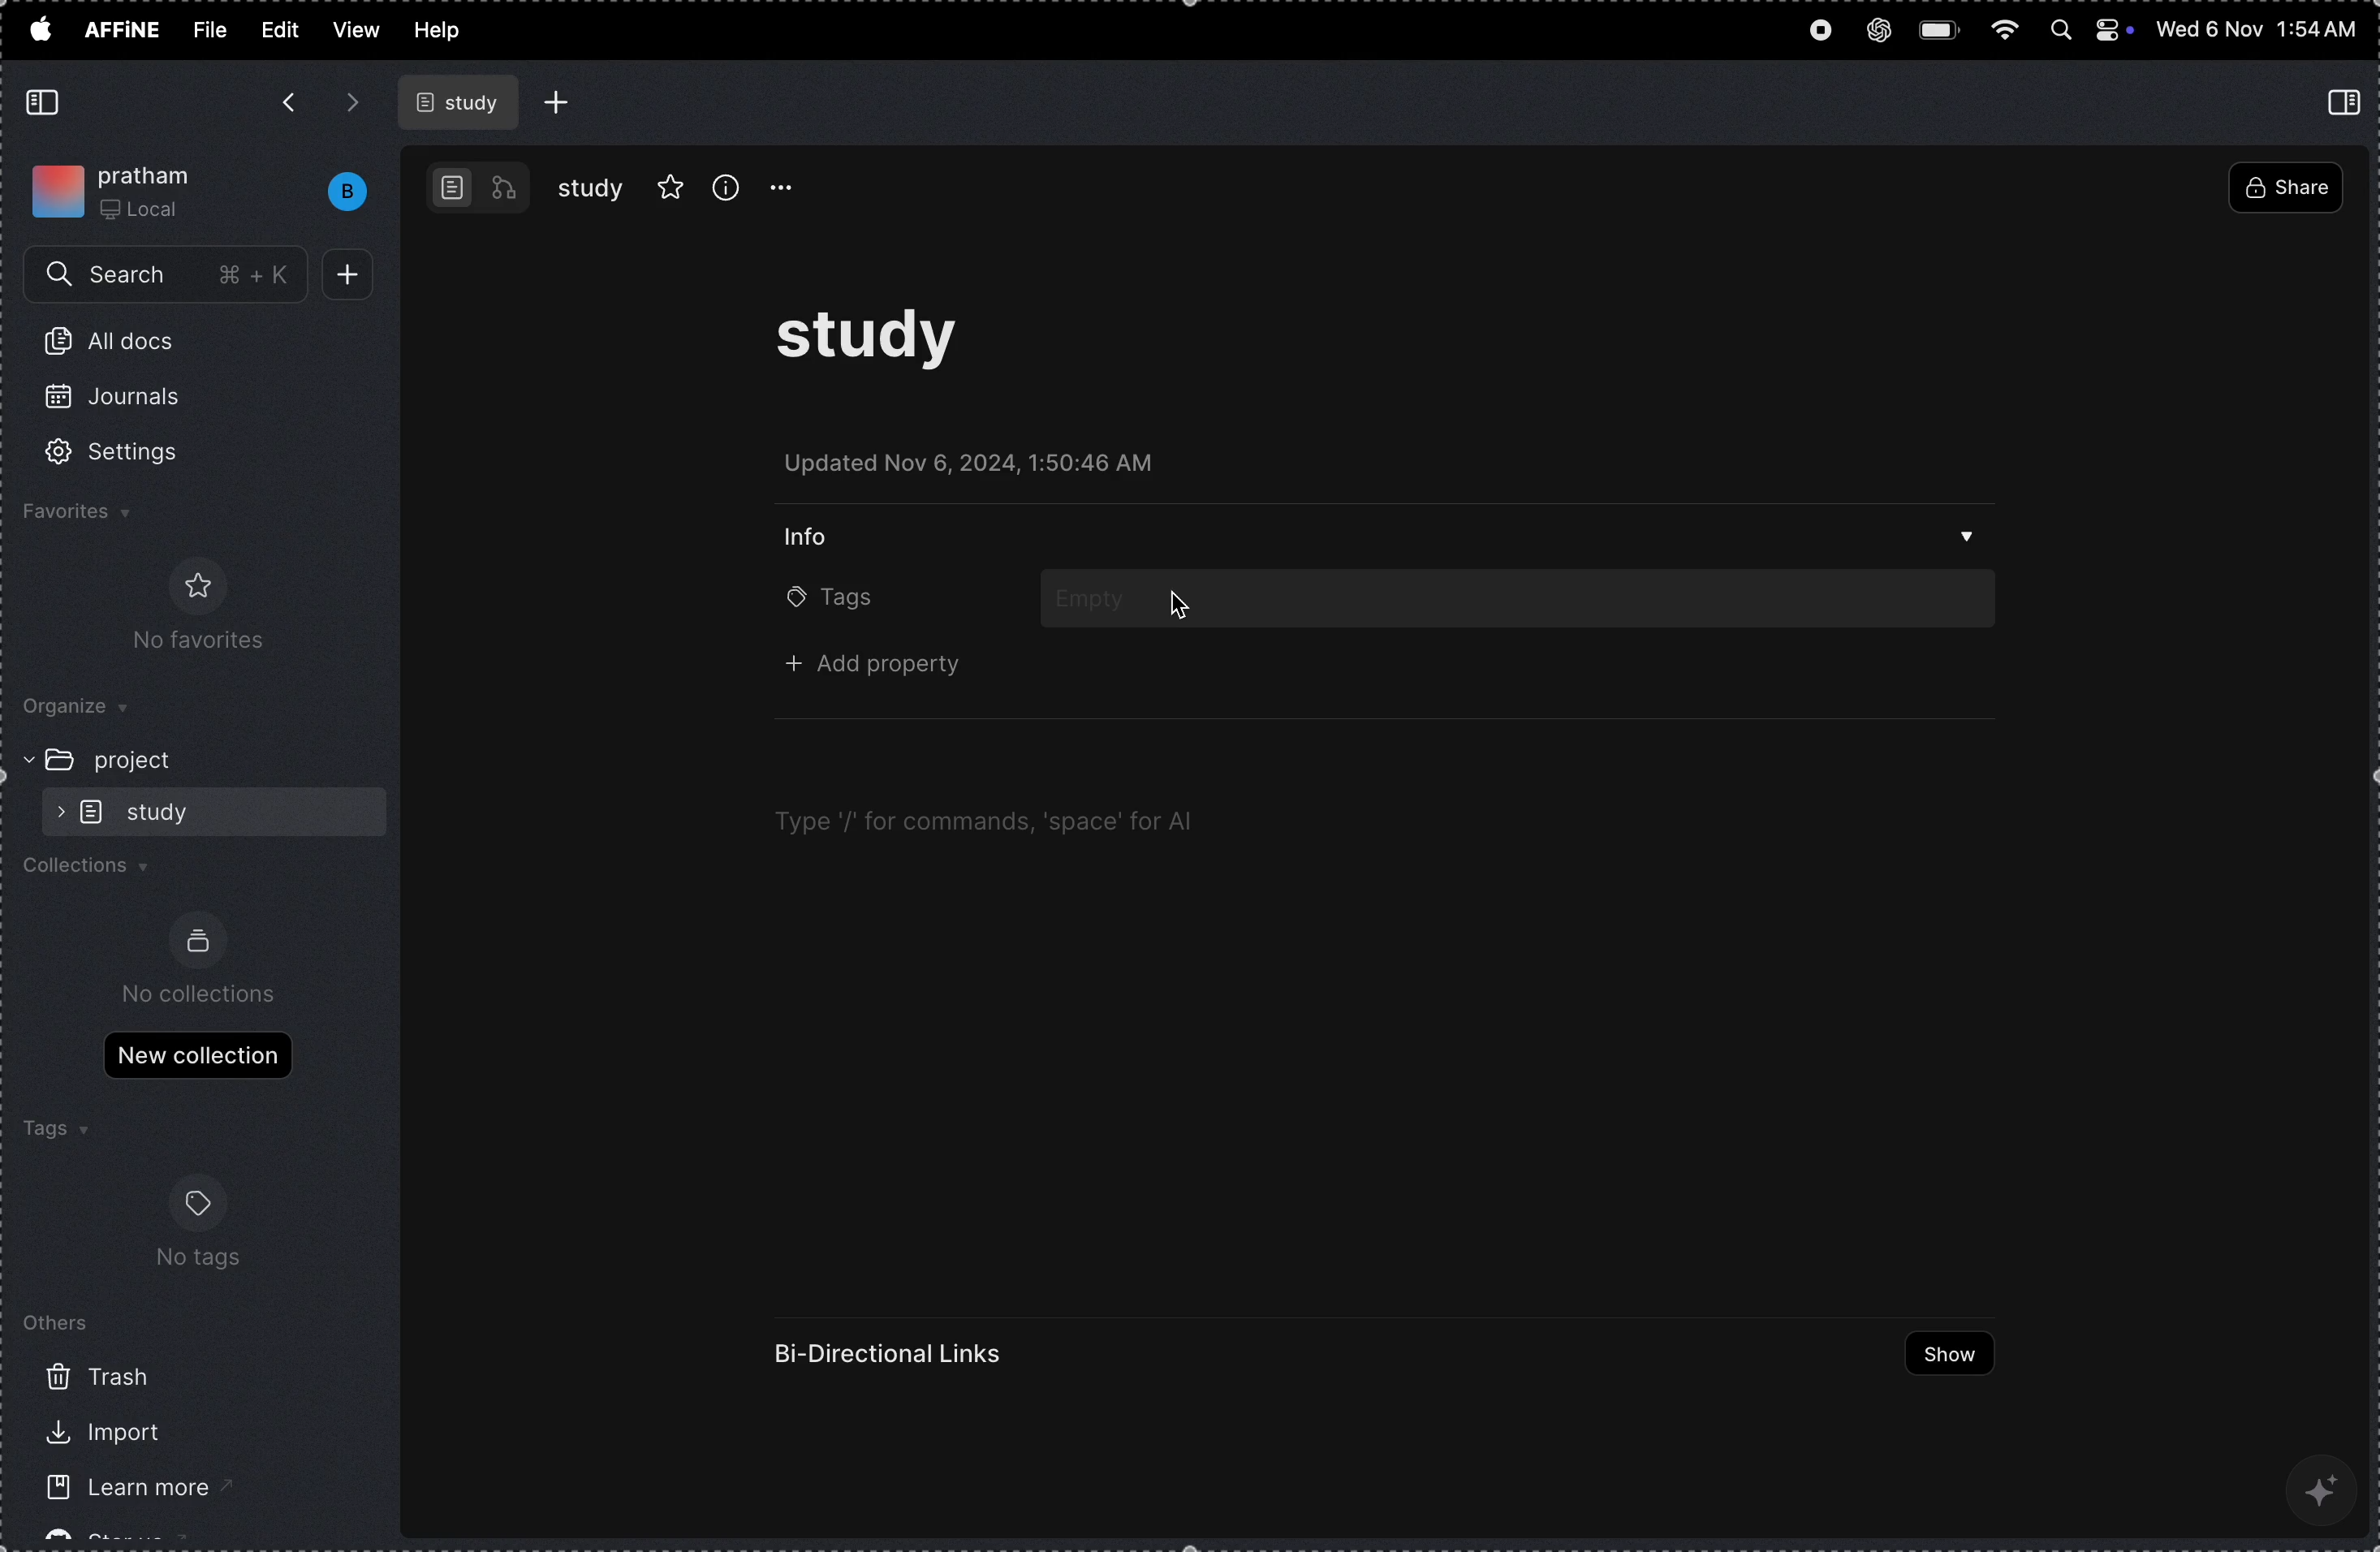 The width and height of the screenshot is (2380, 1552). I want to click on + add property, so click(884, 667).